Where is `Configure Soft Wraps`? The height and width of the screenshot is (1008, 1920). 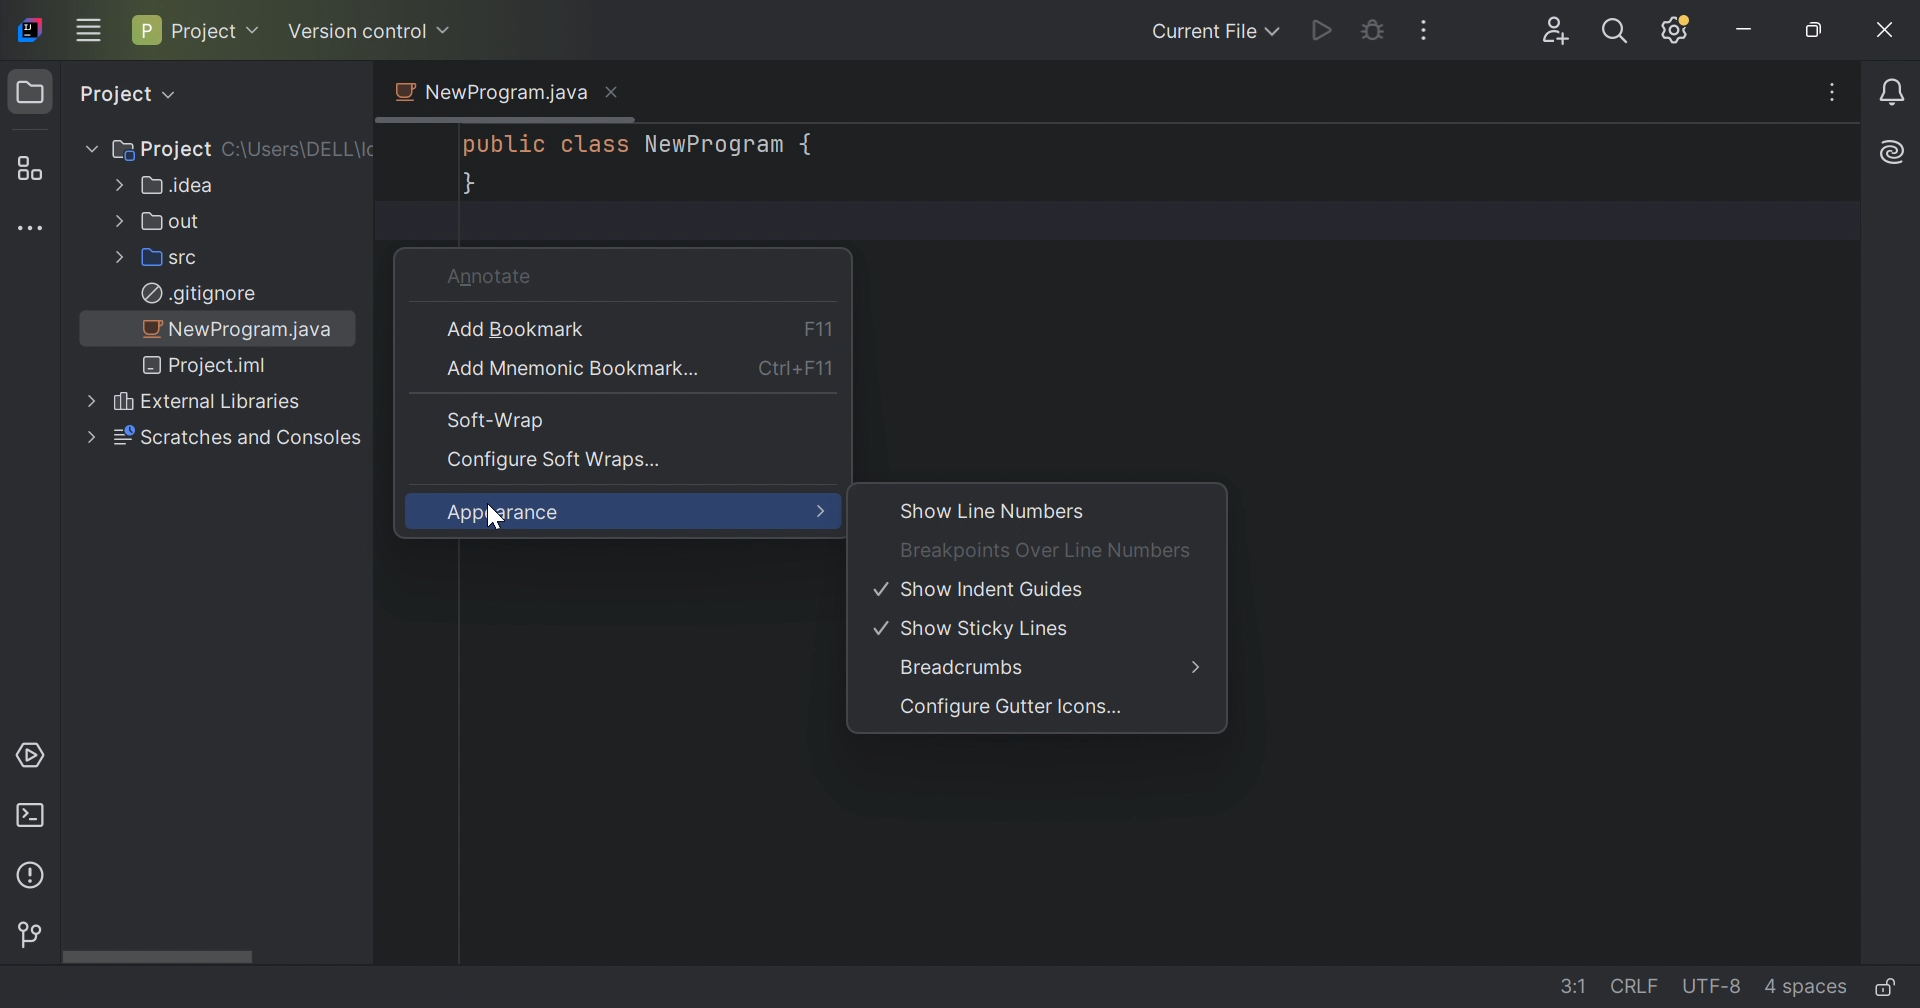
Configure Soft Wraps is located at coordinates (556, 459).